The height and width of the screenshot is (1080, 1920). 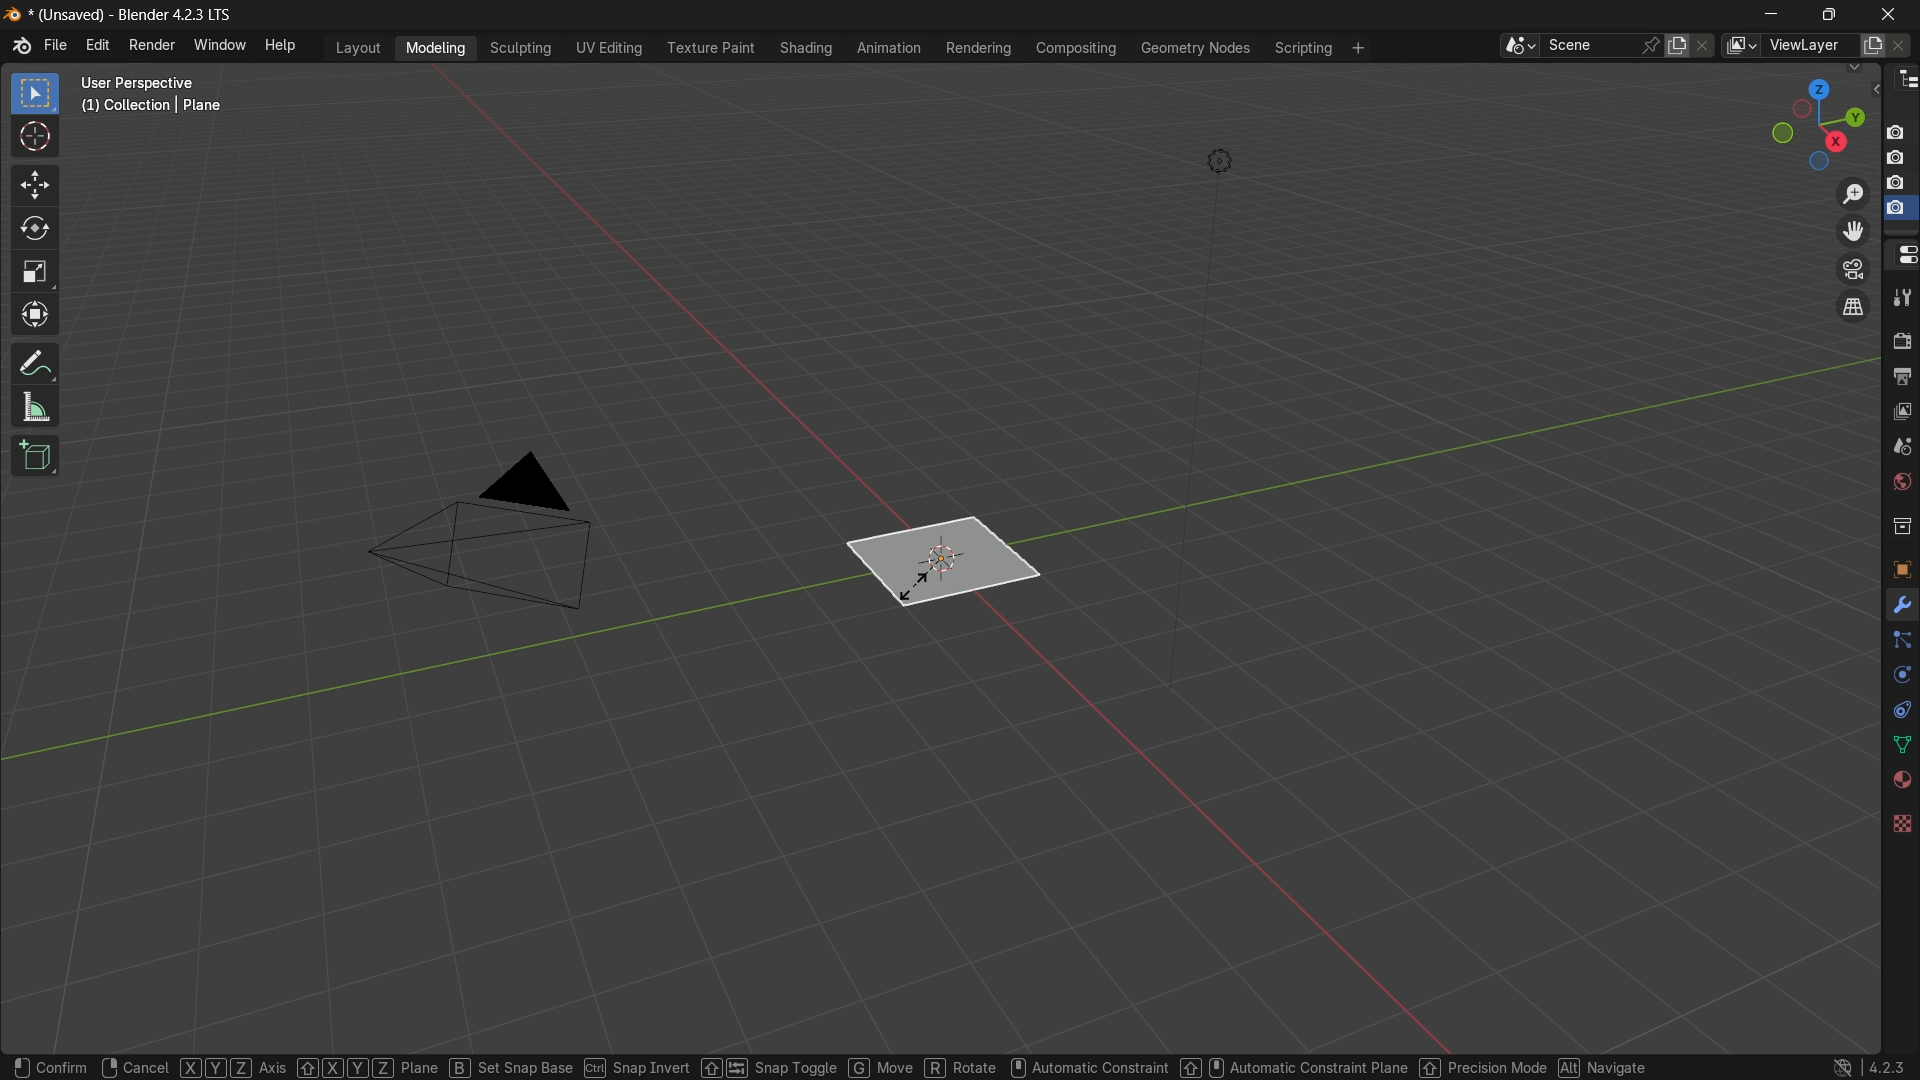 I want to click on edit menu, so click(x=101, y=47).